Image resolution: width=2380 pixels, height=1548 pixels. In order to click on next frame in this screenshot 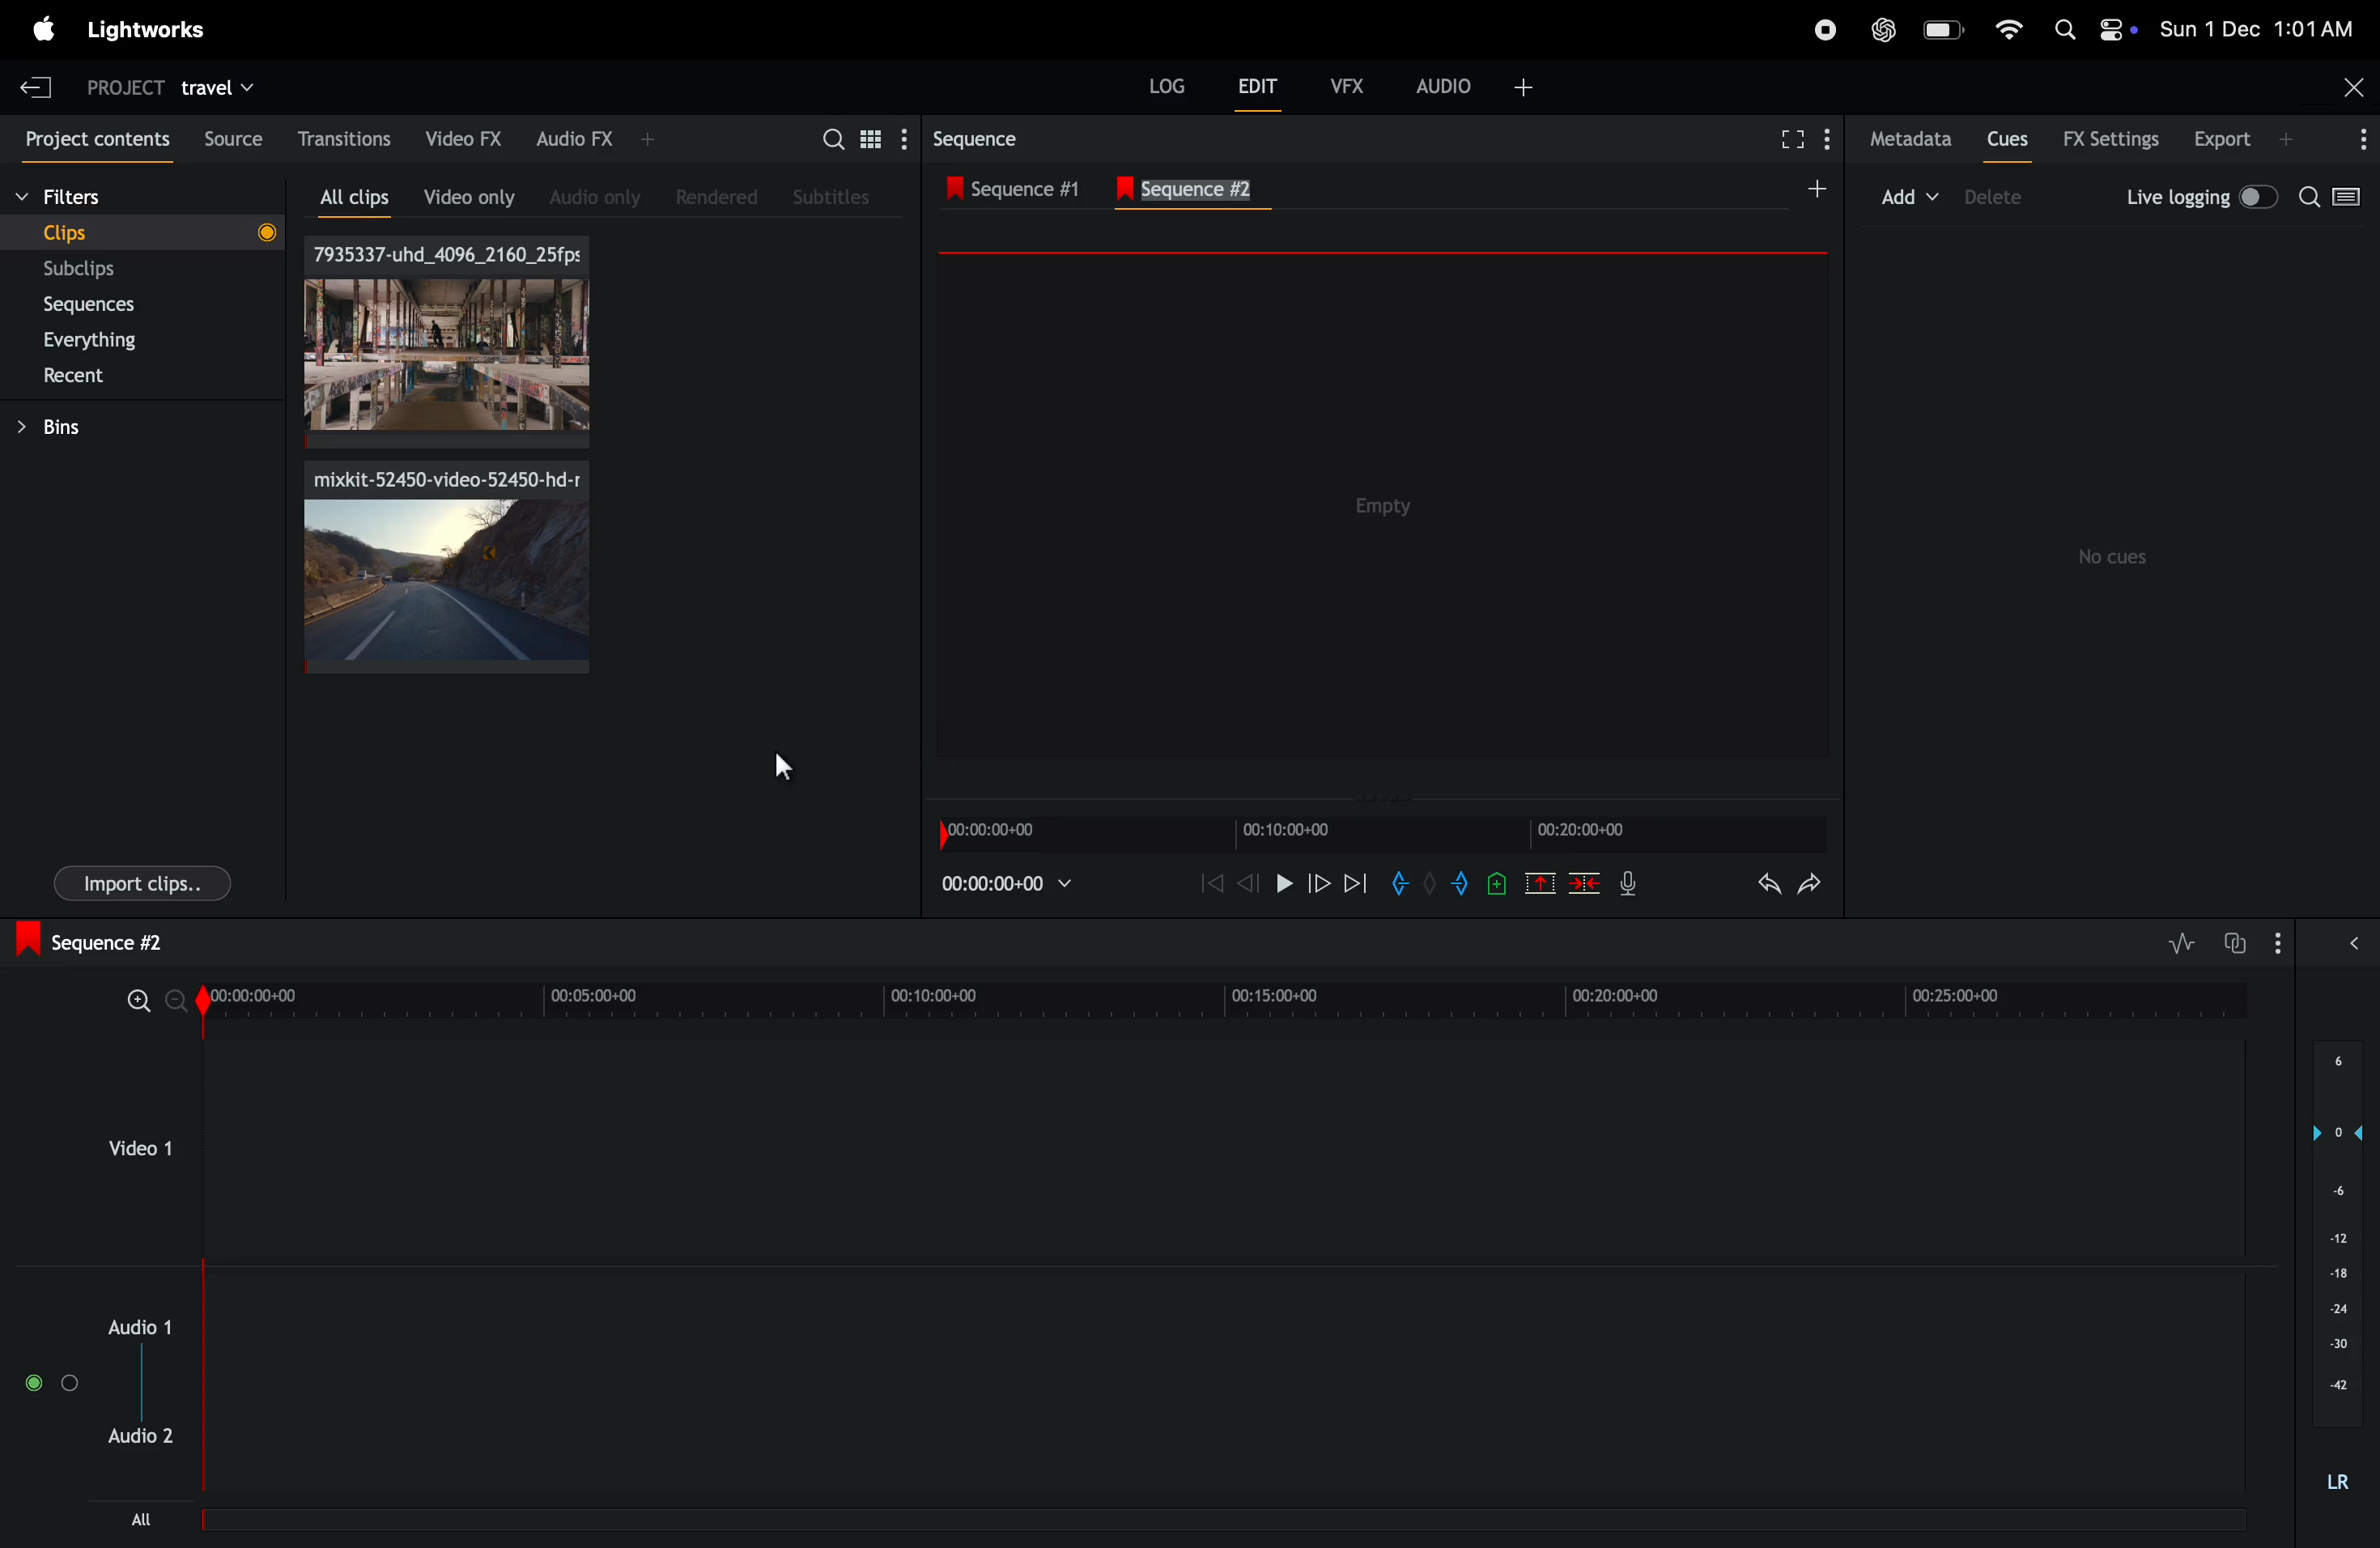, I will do `click(1246, 882)`.